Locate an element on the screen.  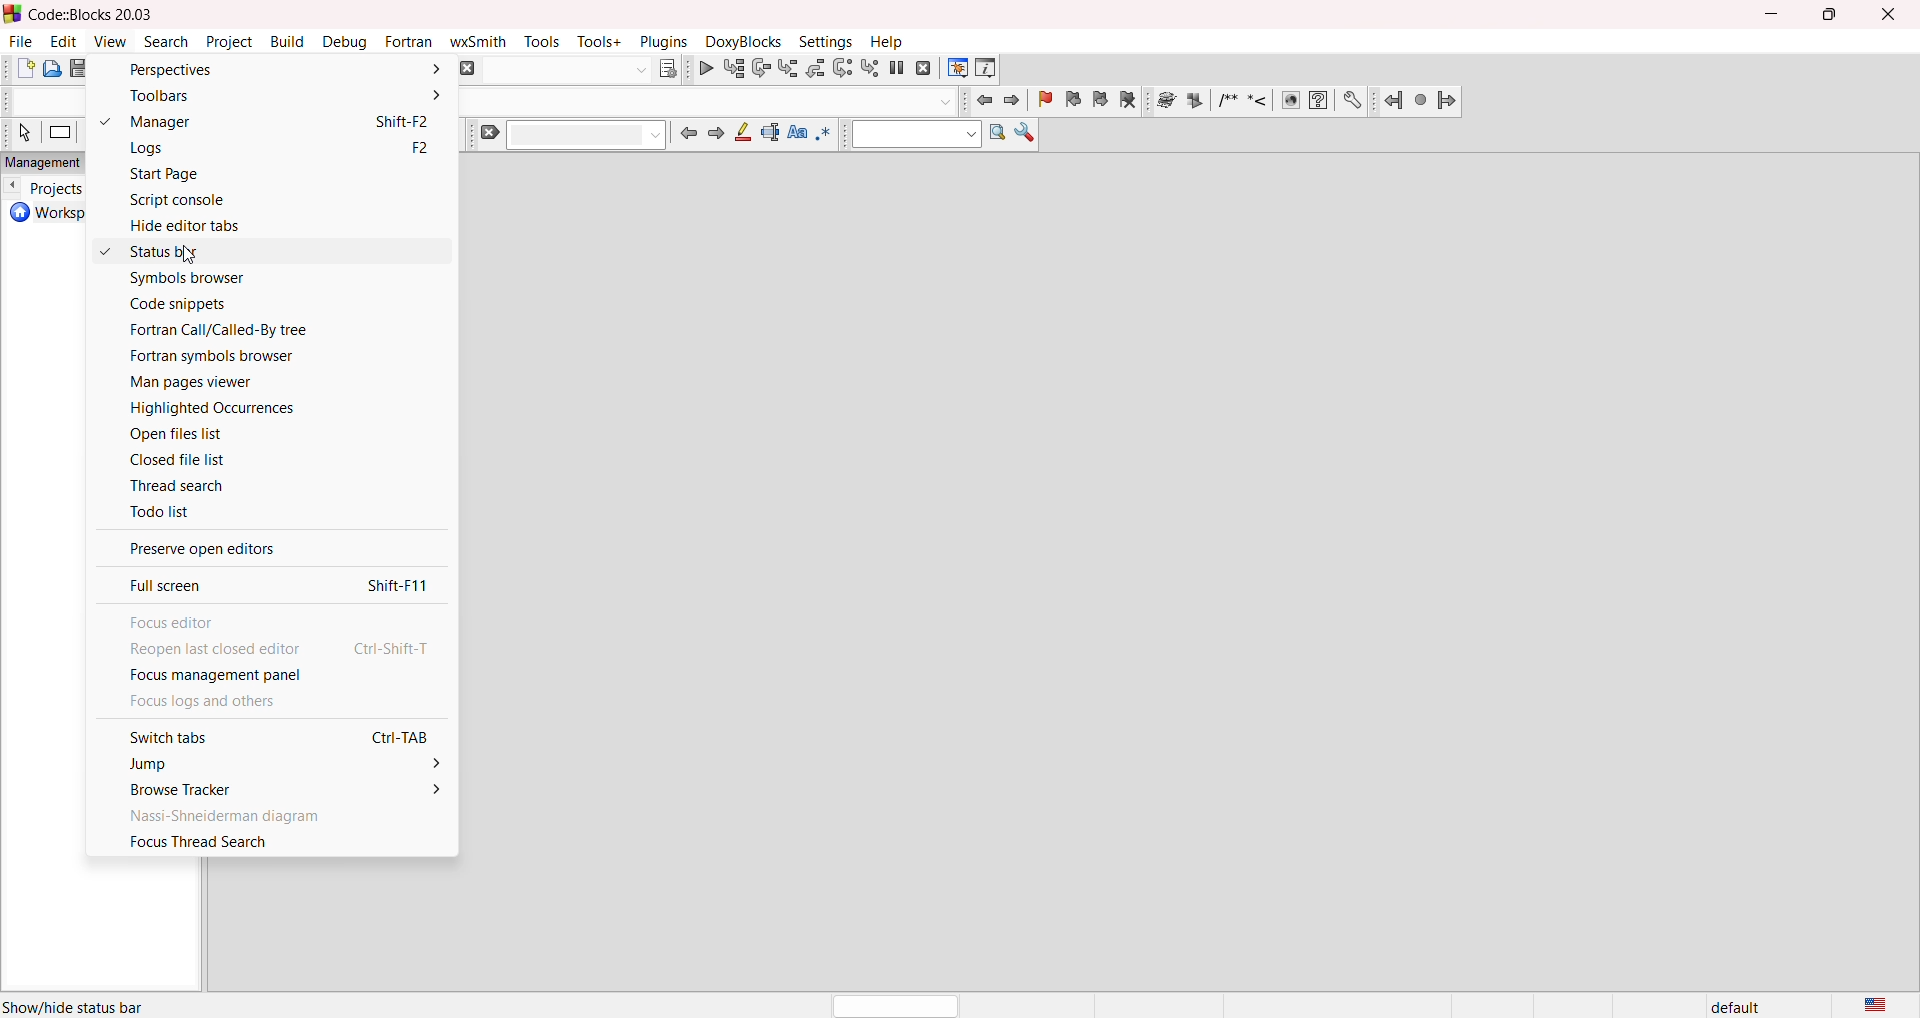
use regex is located at coordinates (827, 140).